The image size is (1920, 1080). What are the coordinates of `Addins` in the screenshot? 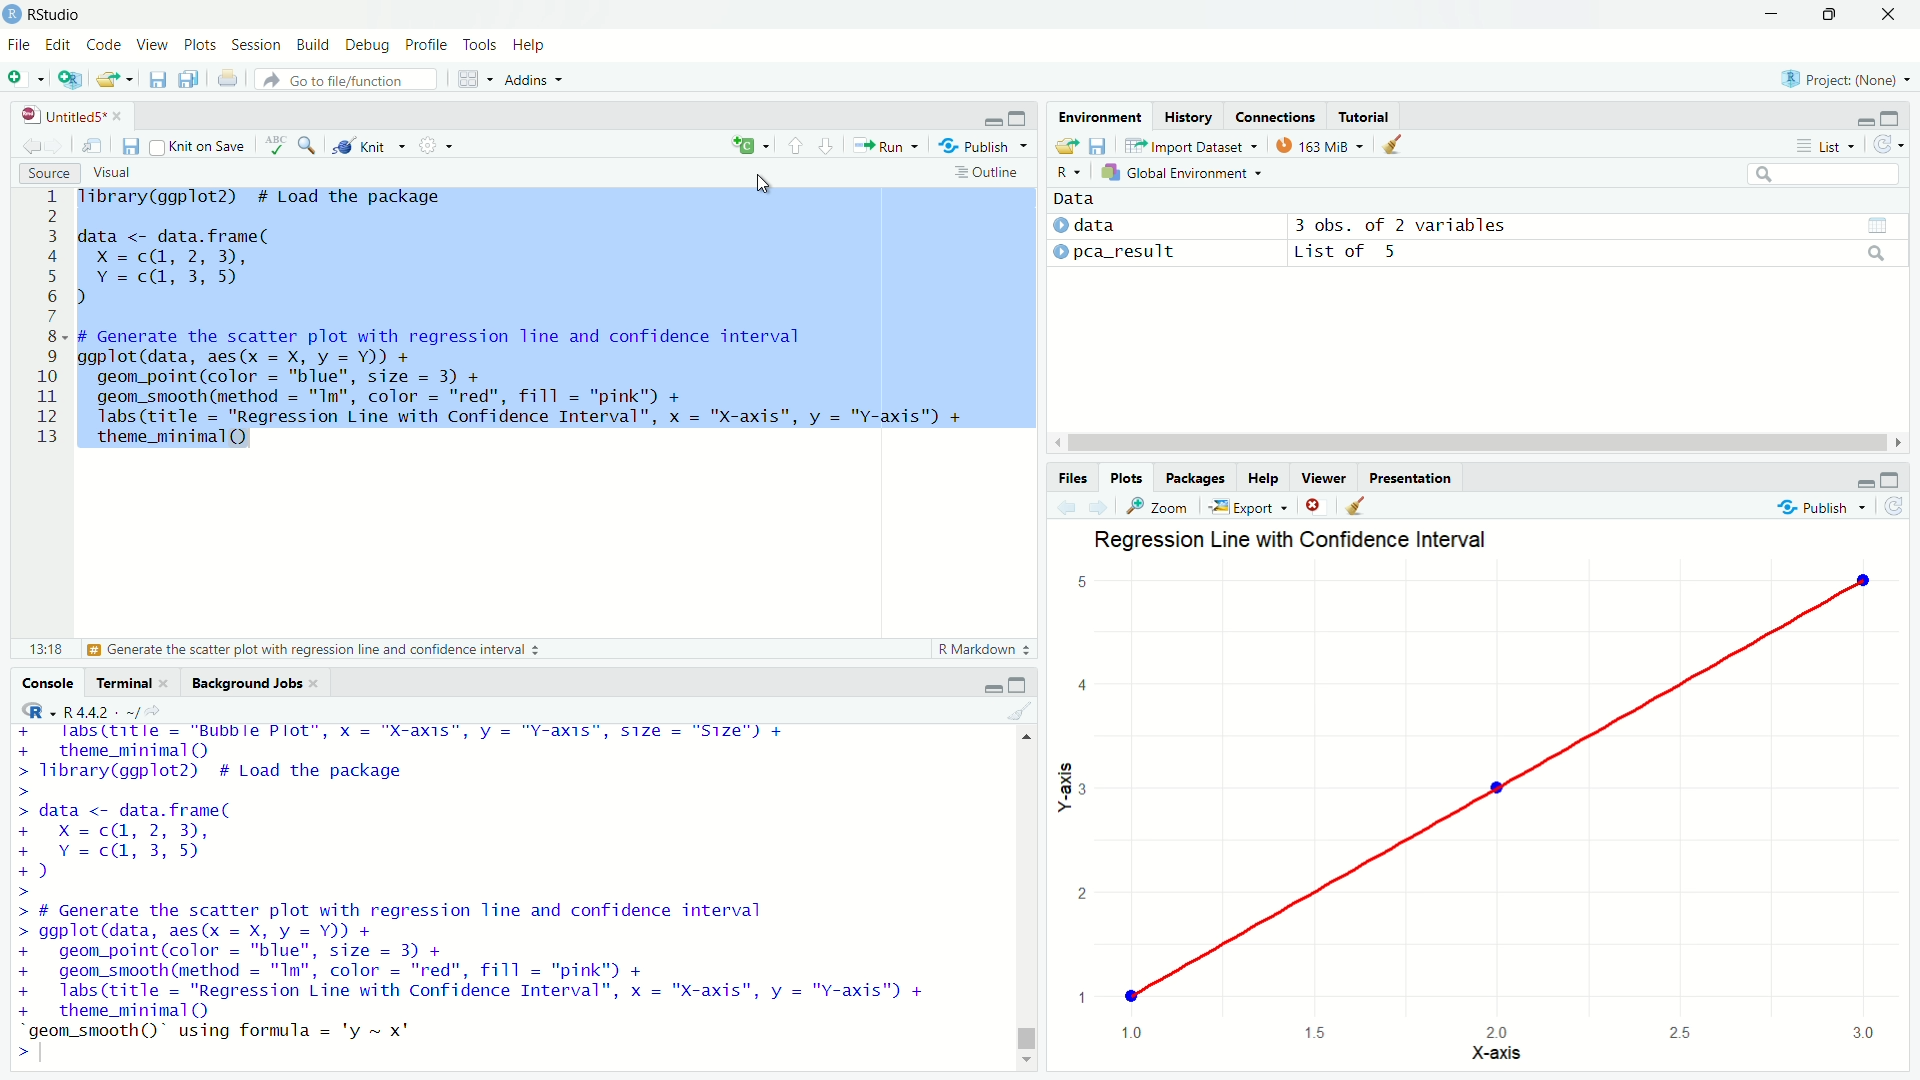 It's located at (533, 79).